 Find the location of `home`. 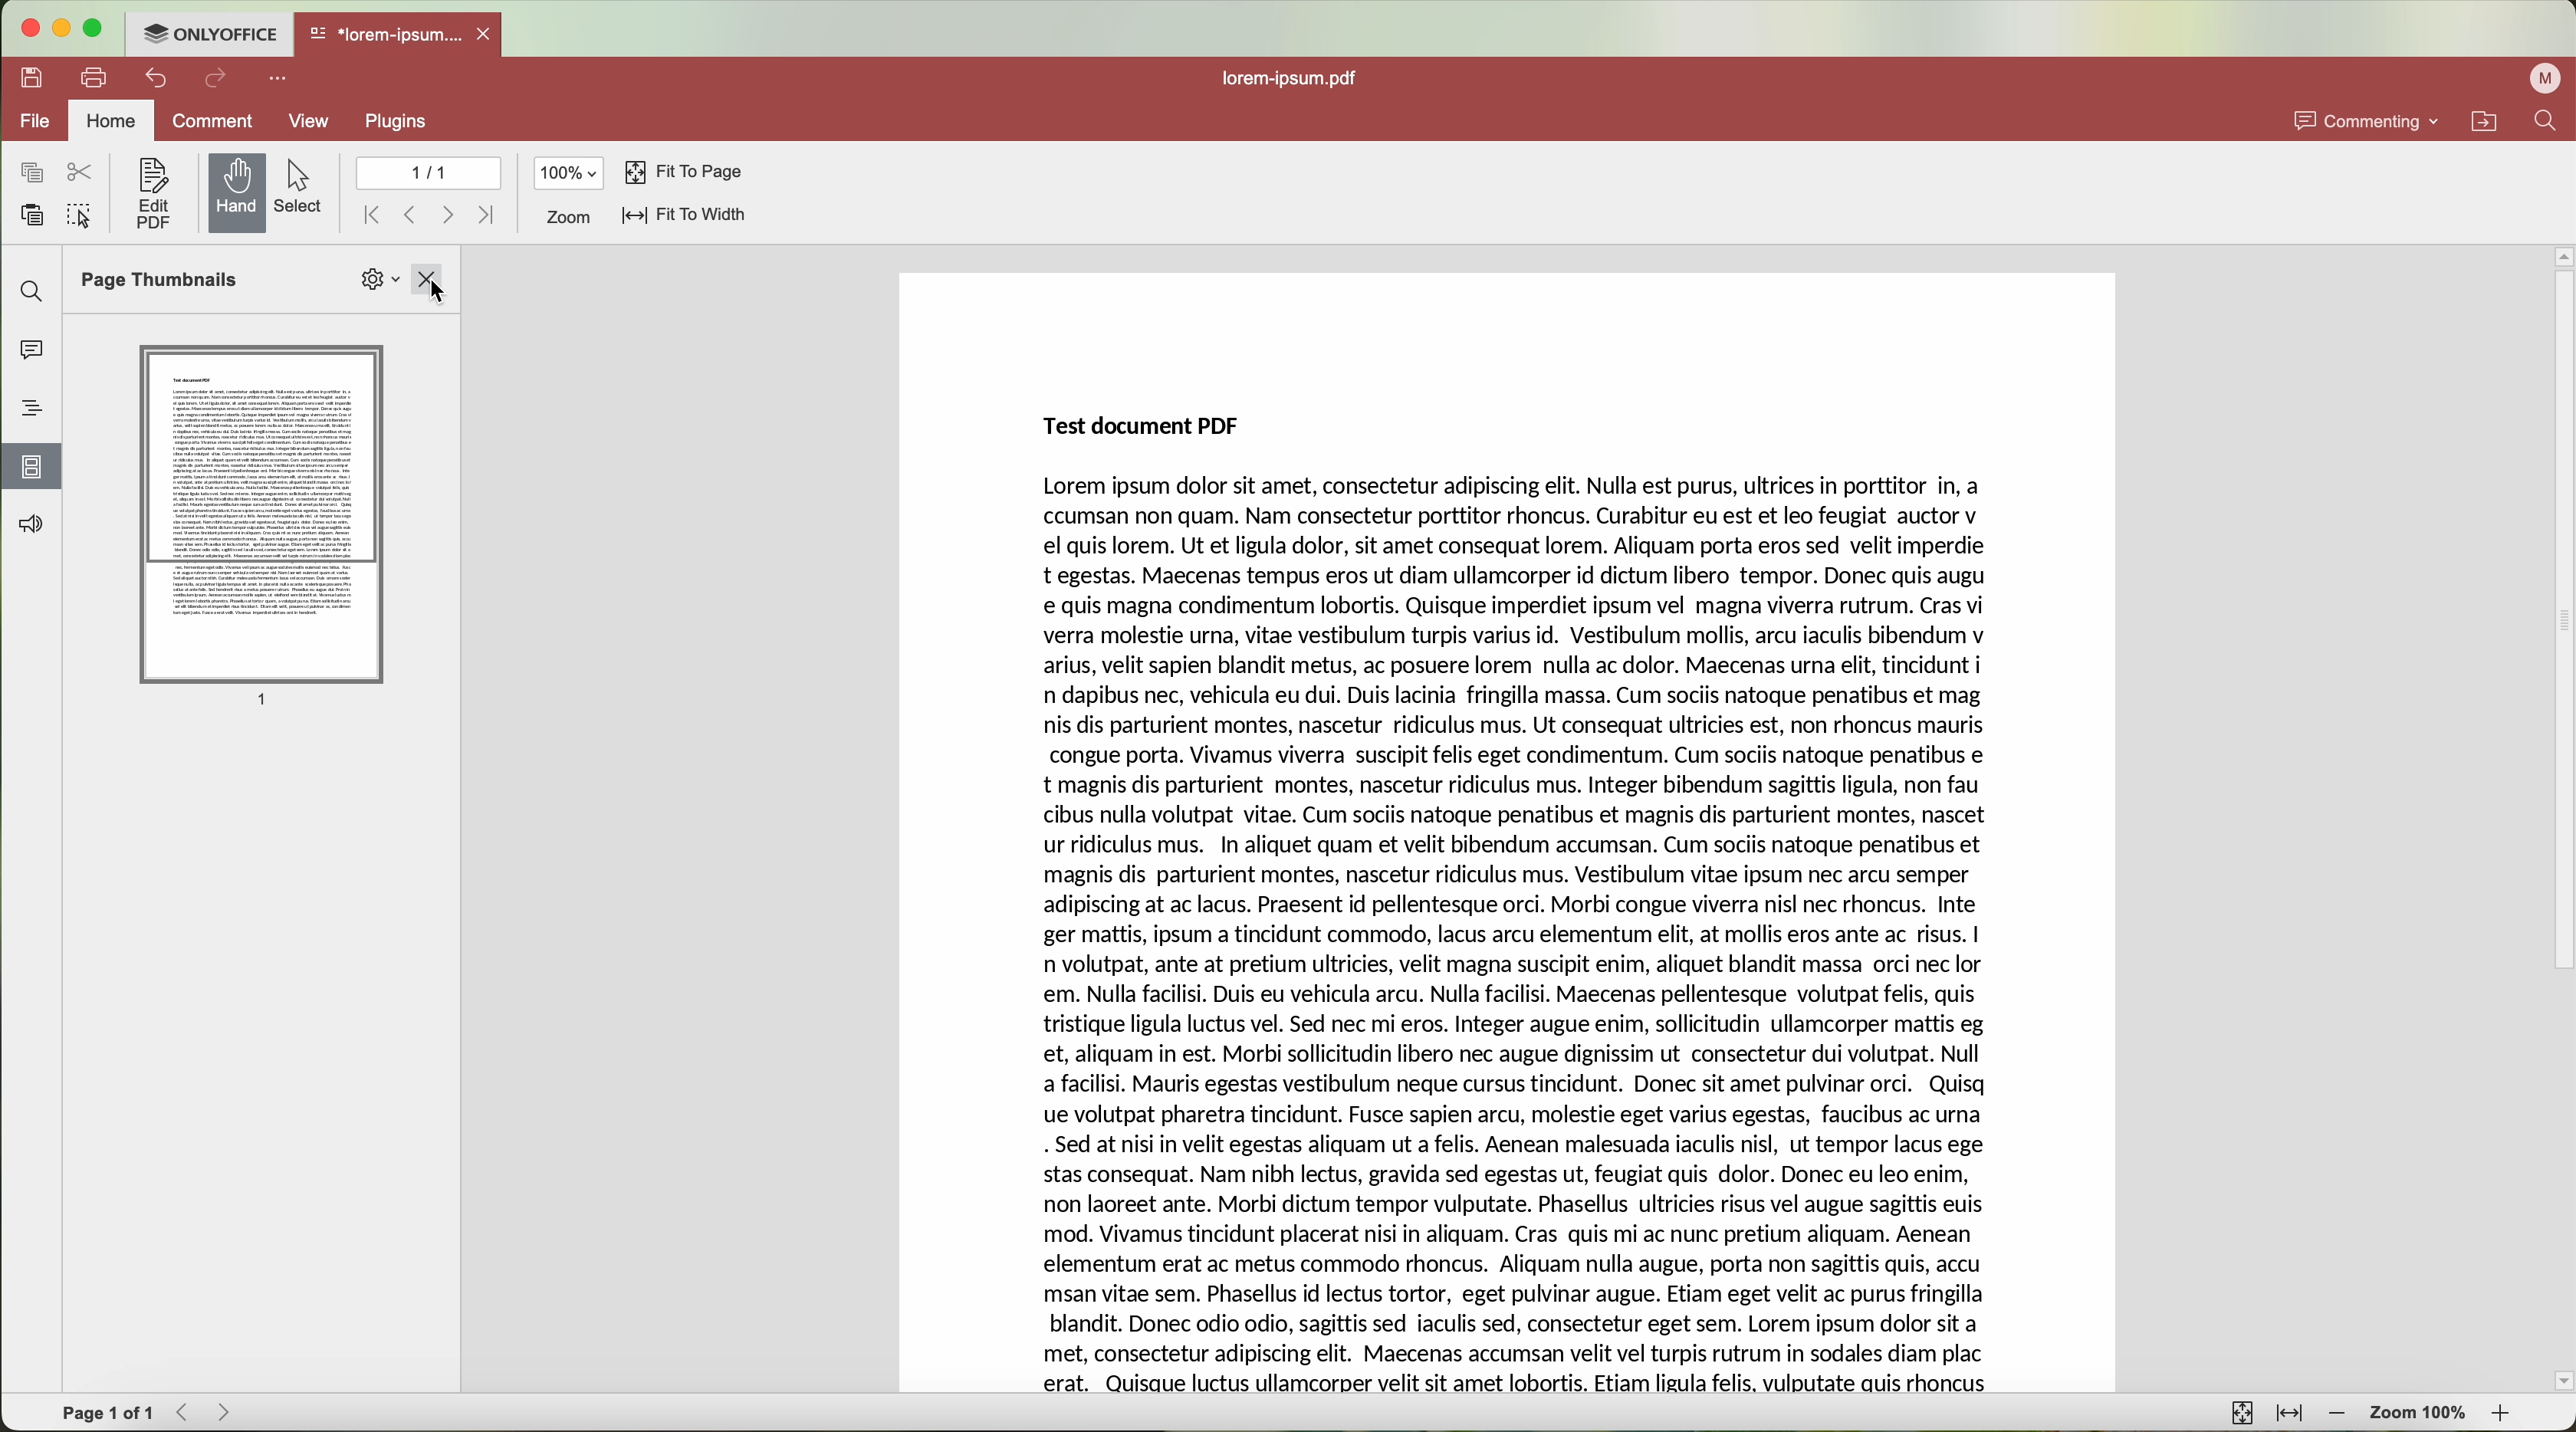

home is located at coordinates (111, 119).